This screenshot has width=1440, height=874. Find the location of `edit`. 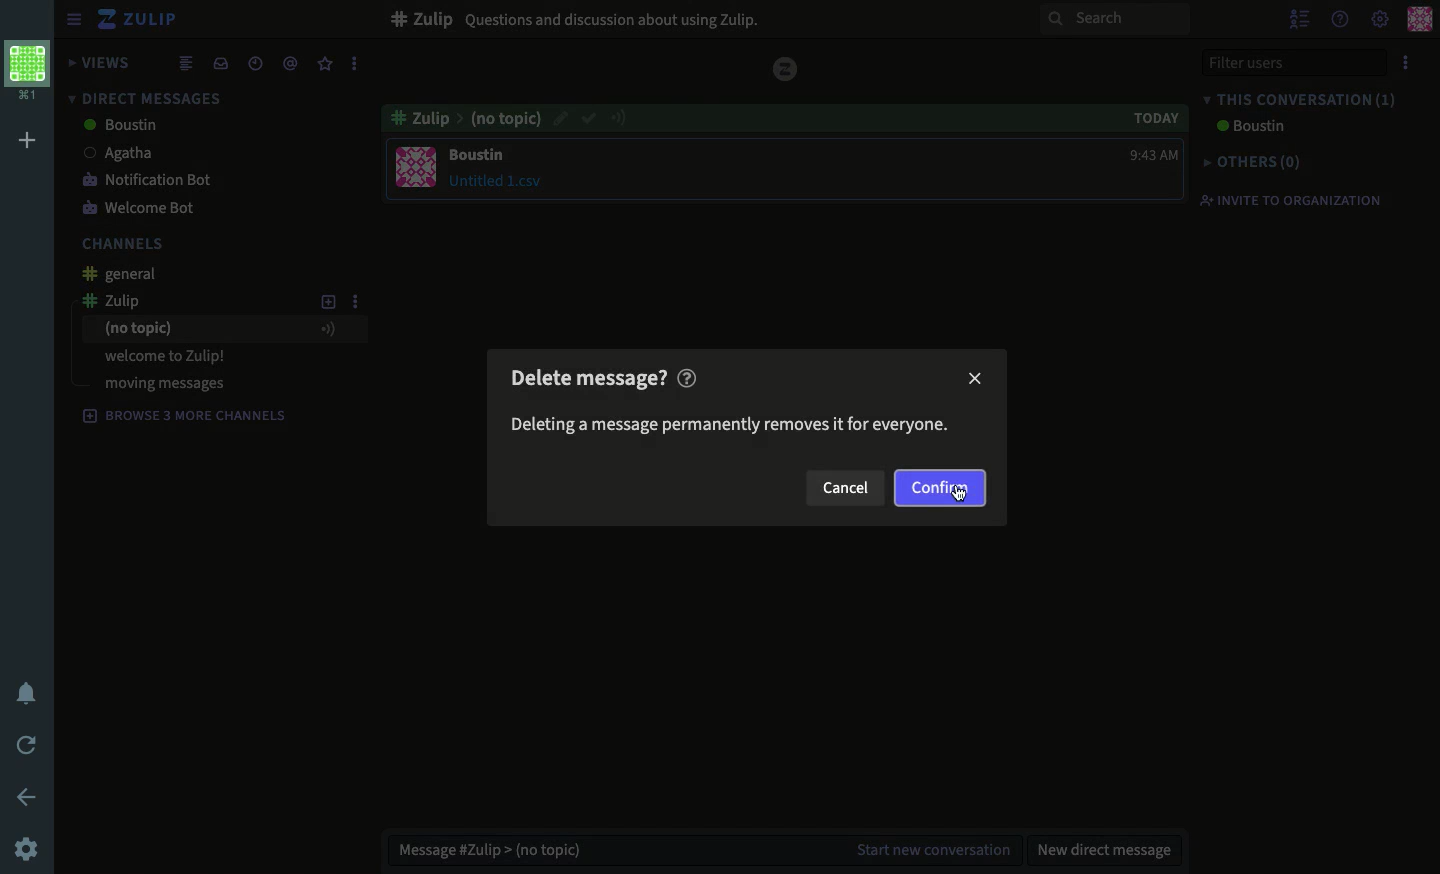

edit is located at coordinates (560, 117).